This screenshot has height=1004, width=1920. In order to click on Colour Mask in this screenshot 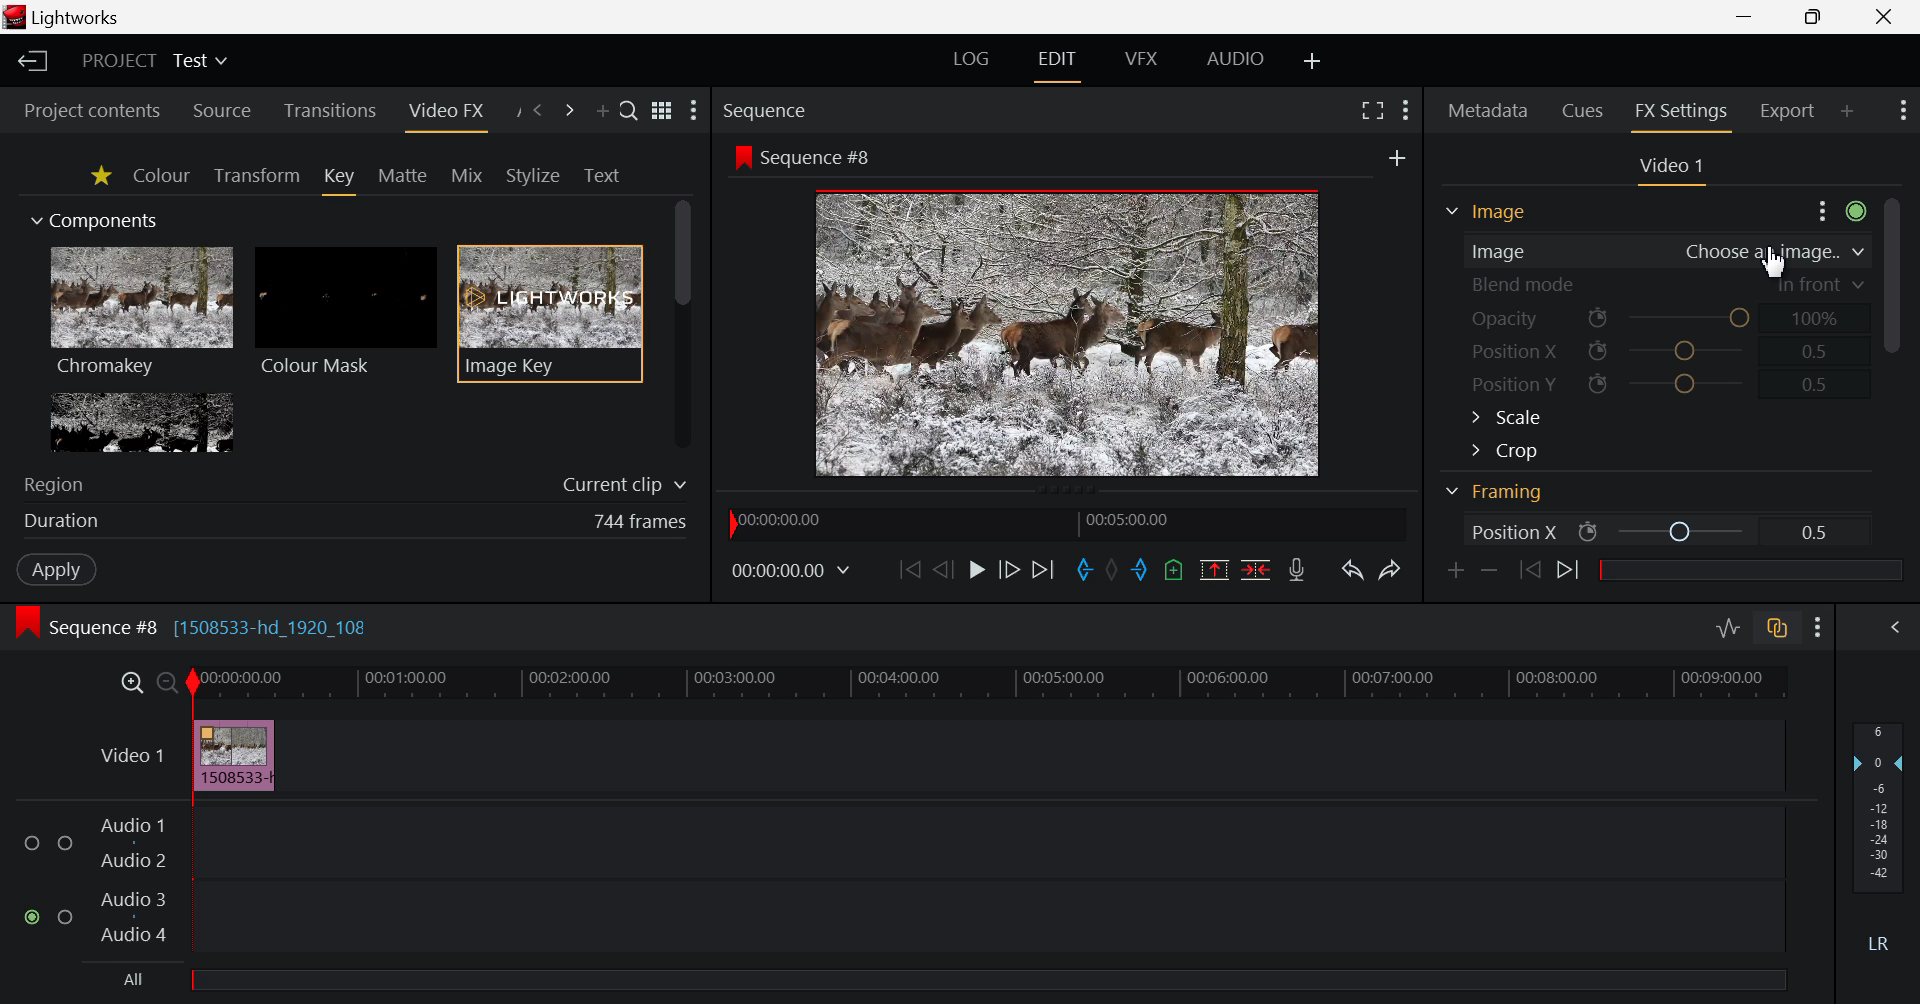, I will do `click(346, 313)`.